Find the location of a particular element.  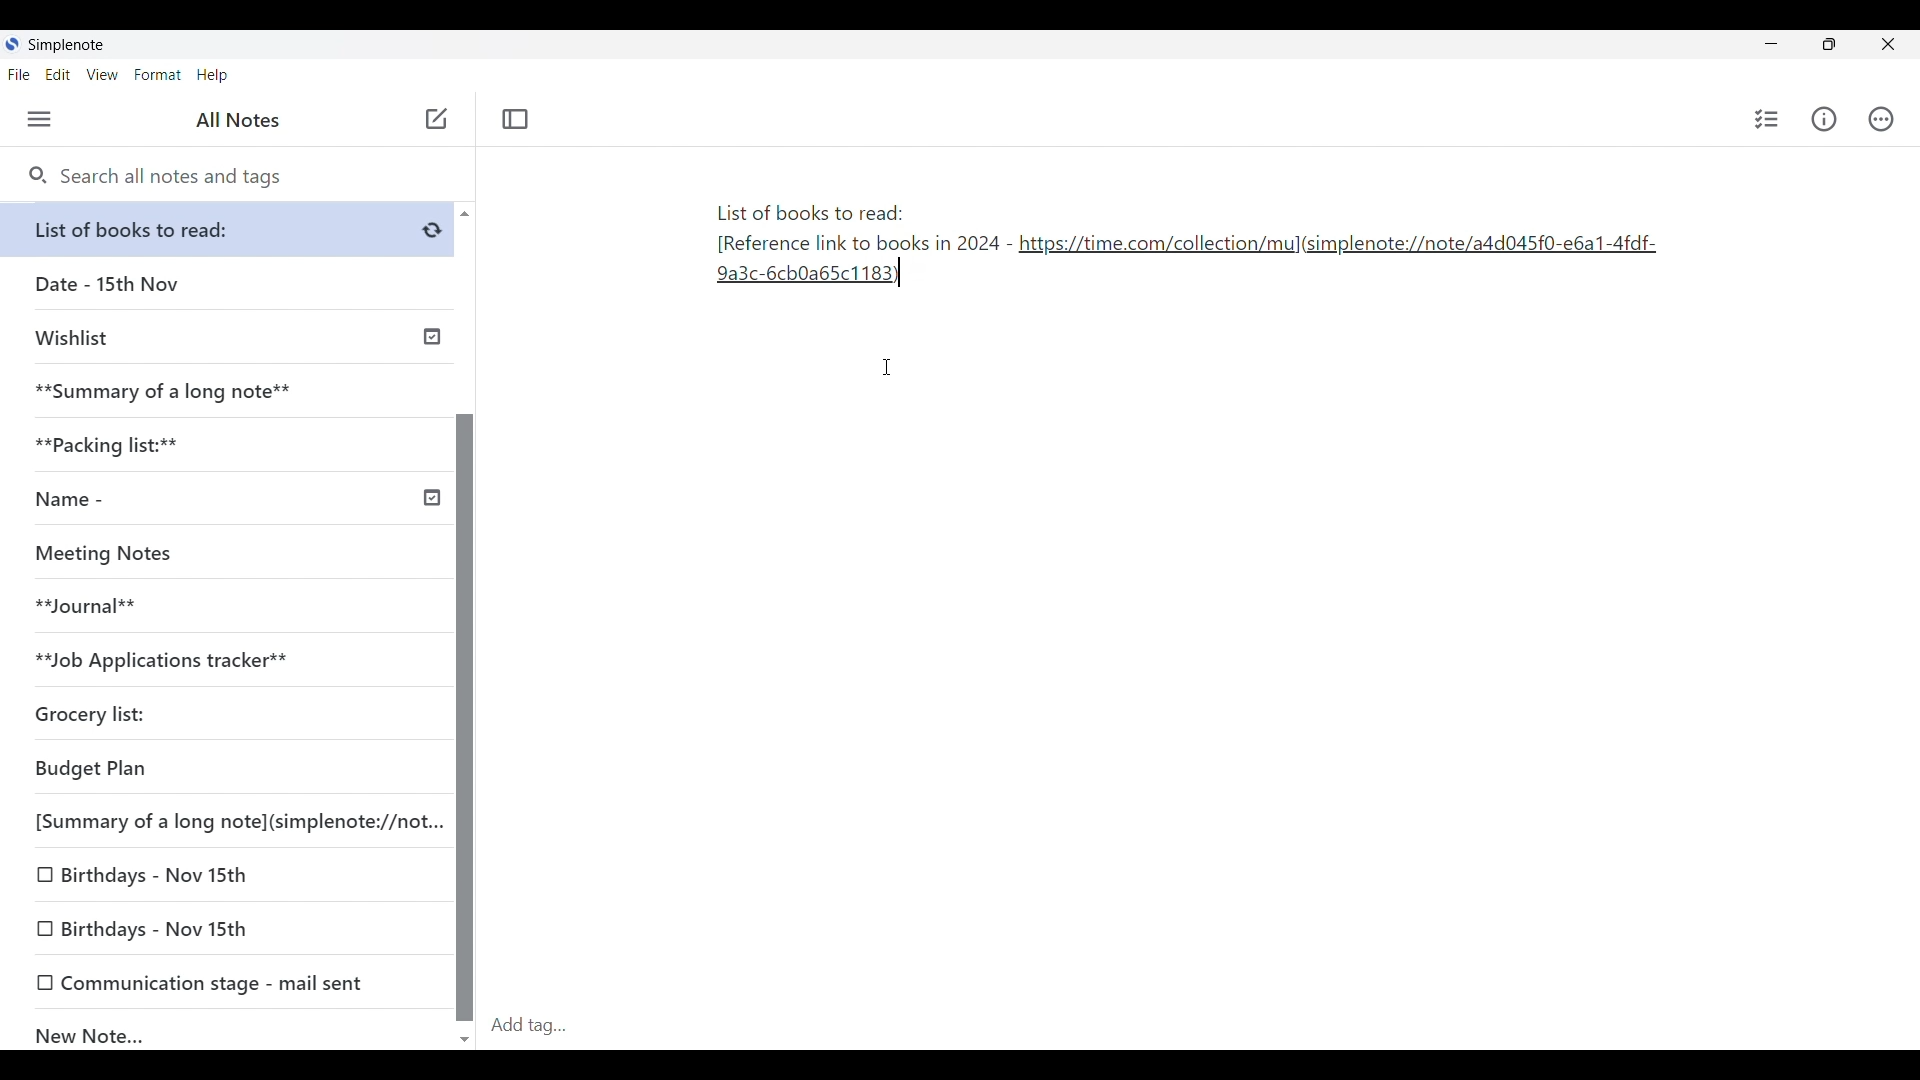

Info is located at coordinates (1824, 119).